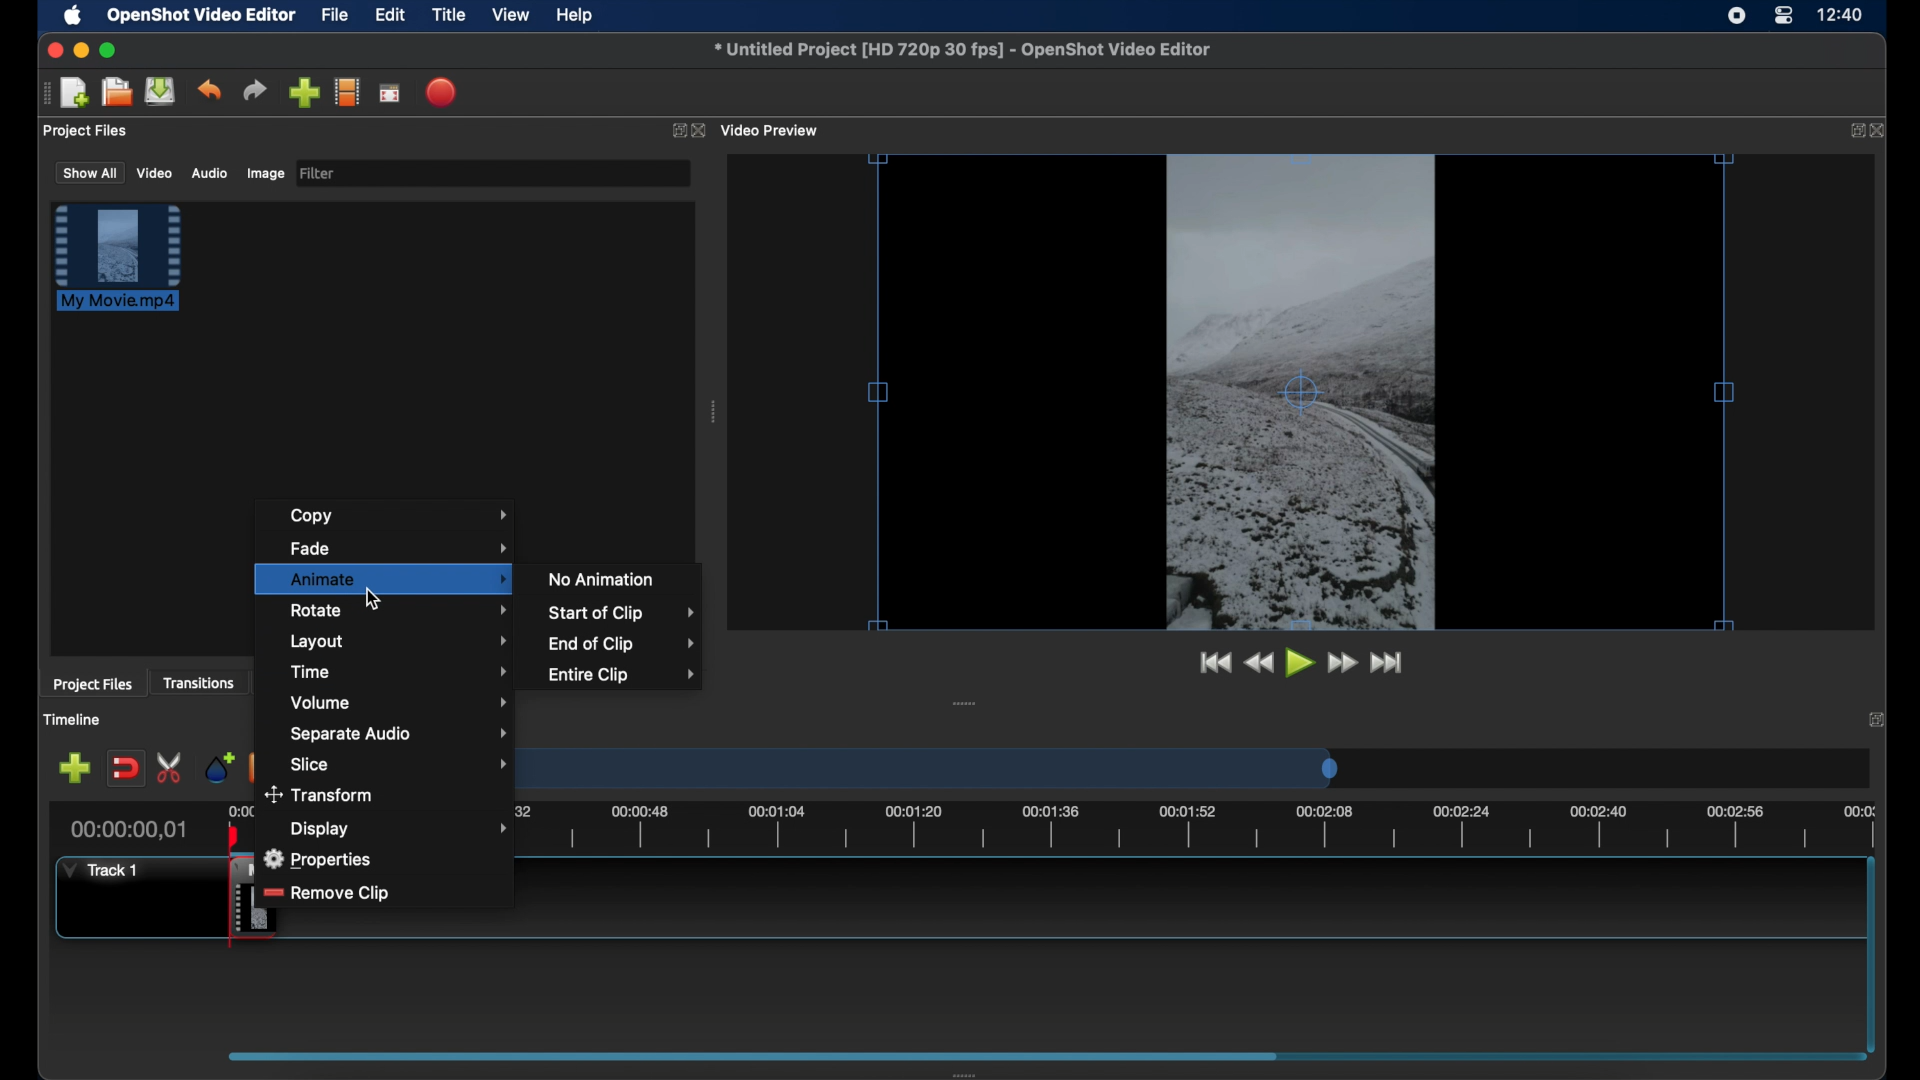  What do you see at coordinates (624, 643) in the screenshot?
I see `end of clip menu` at bounding box center [624, 643].